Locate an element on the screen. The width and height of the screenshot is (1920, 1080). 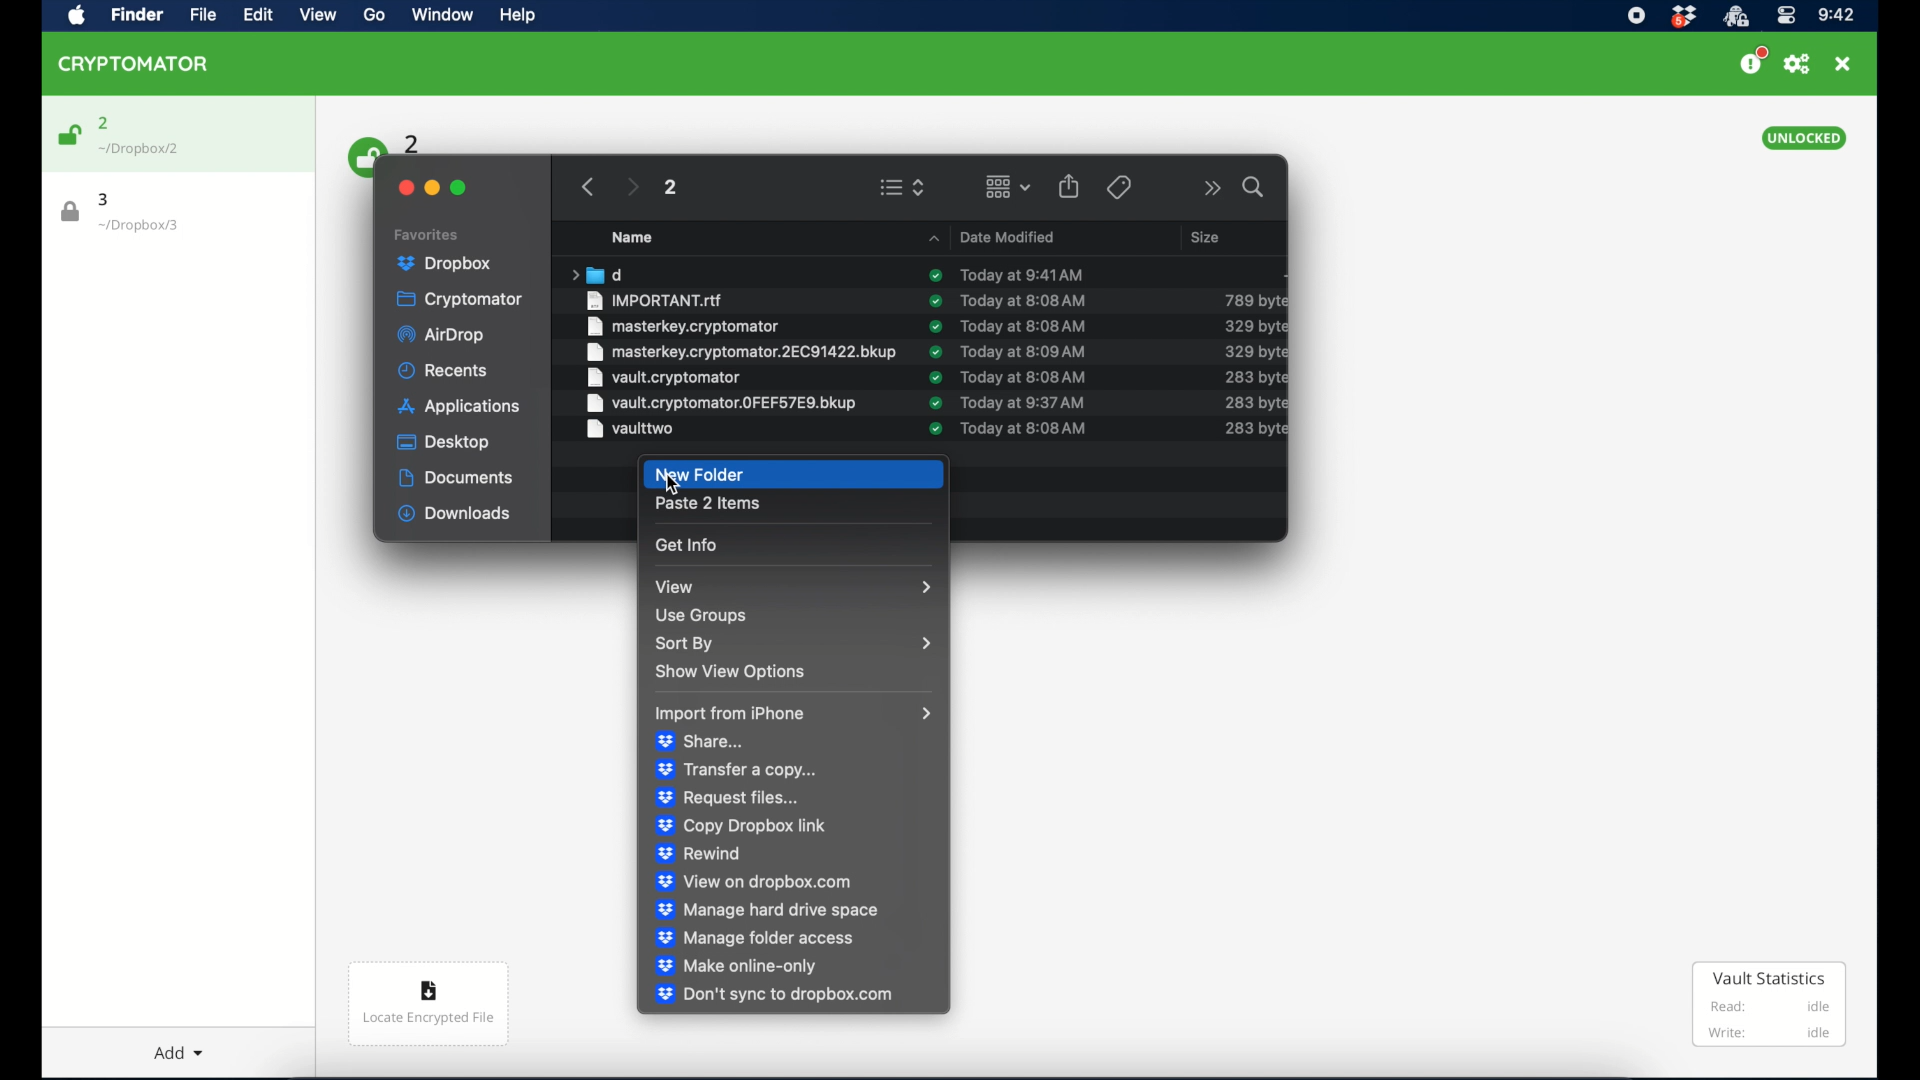
control  center is located at coordinates (1785, 16).